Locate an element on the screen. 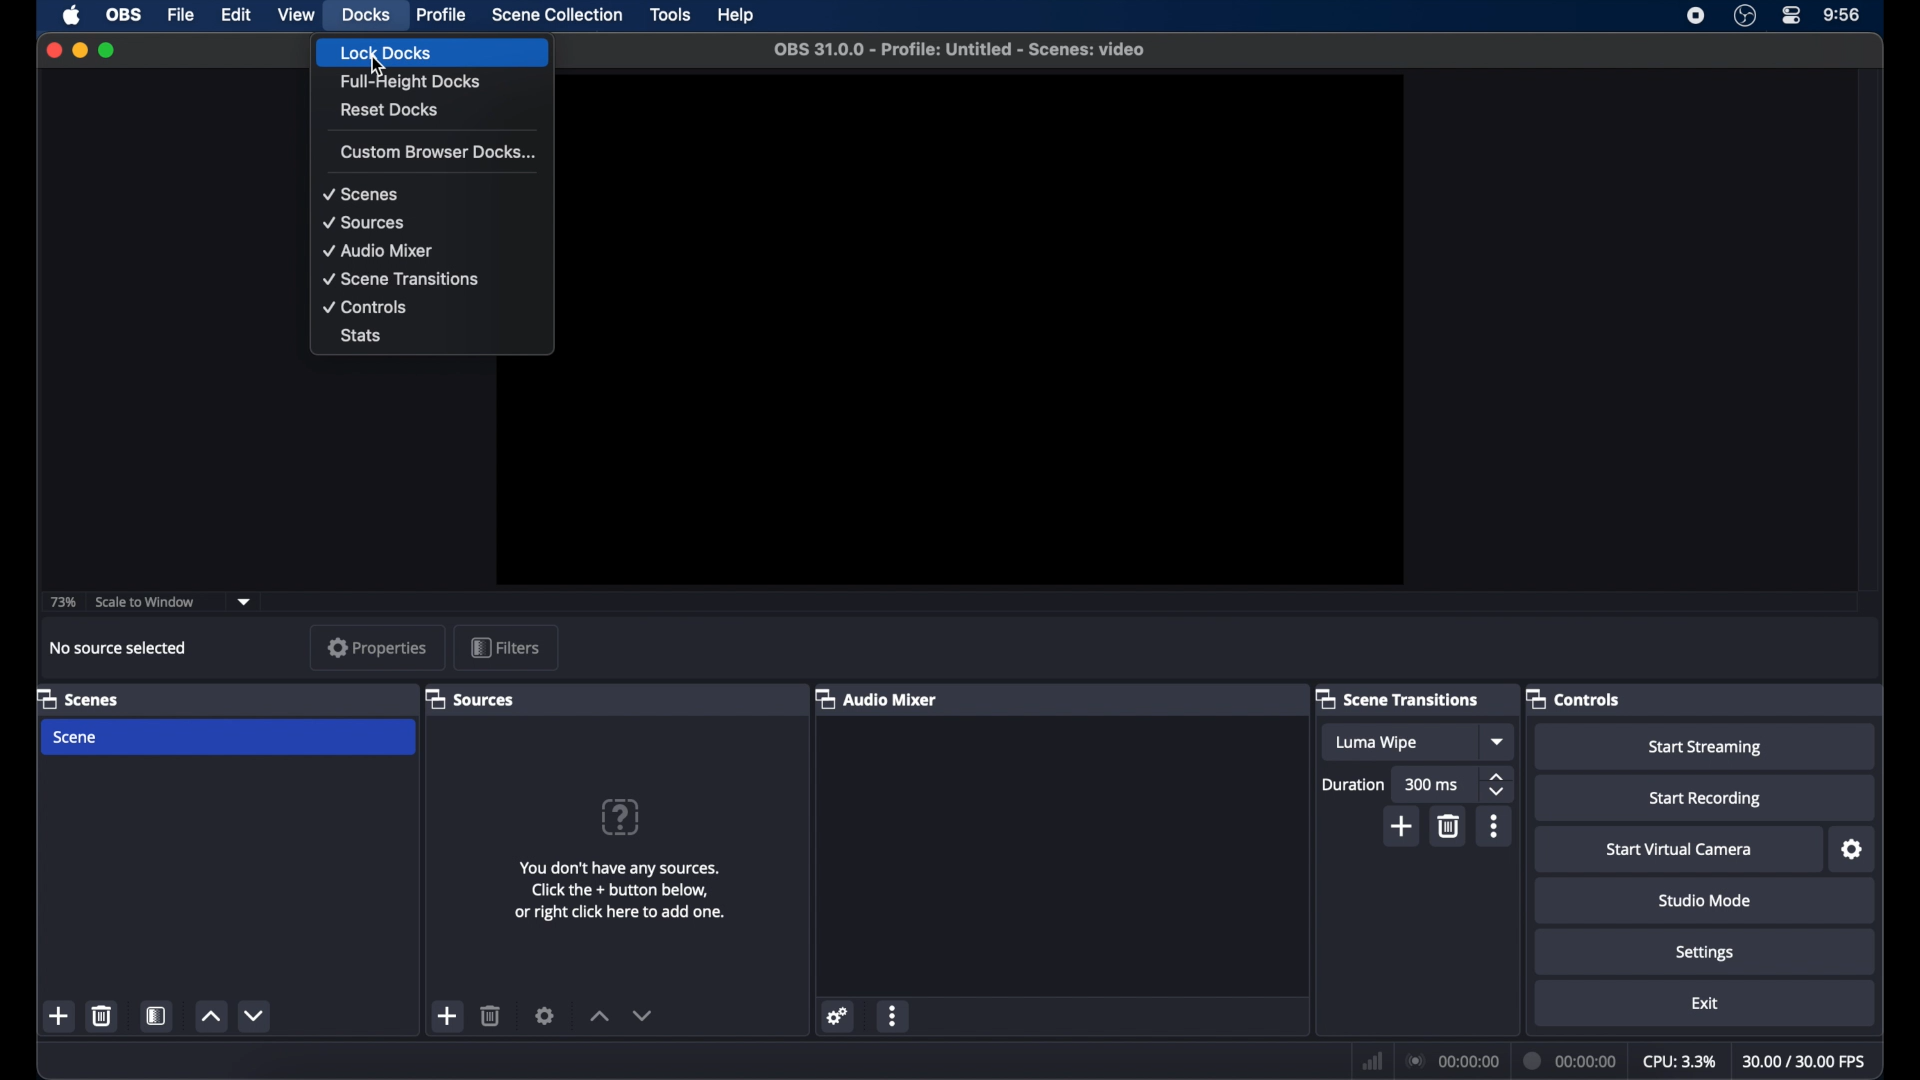 This screenshot has height=1080, width=1920. help  is located at coordinates (620, 817).